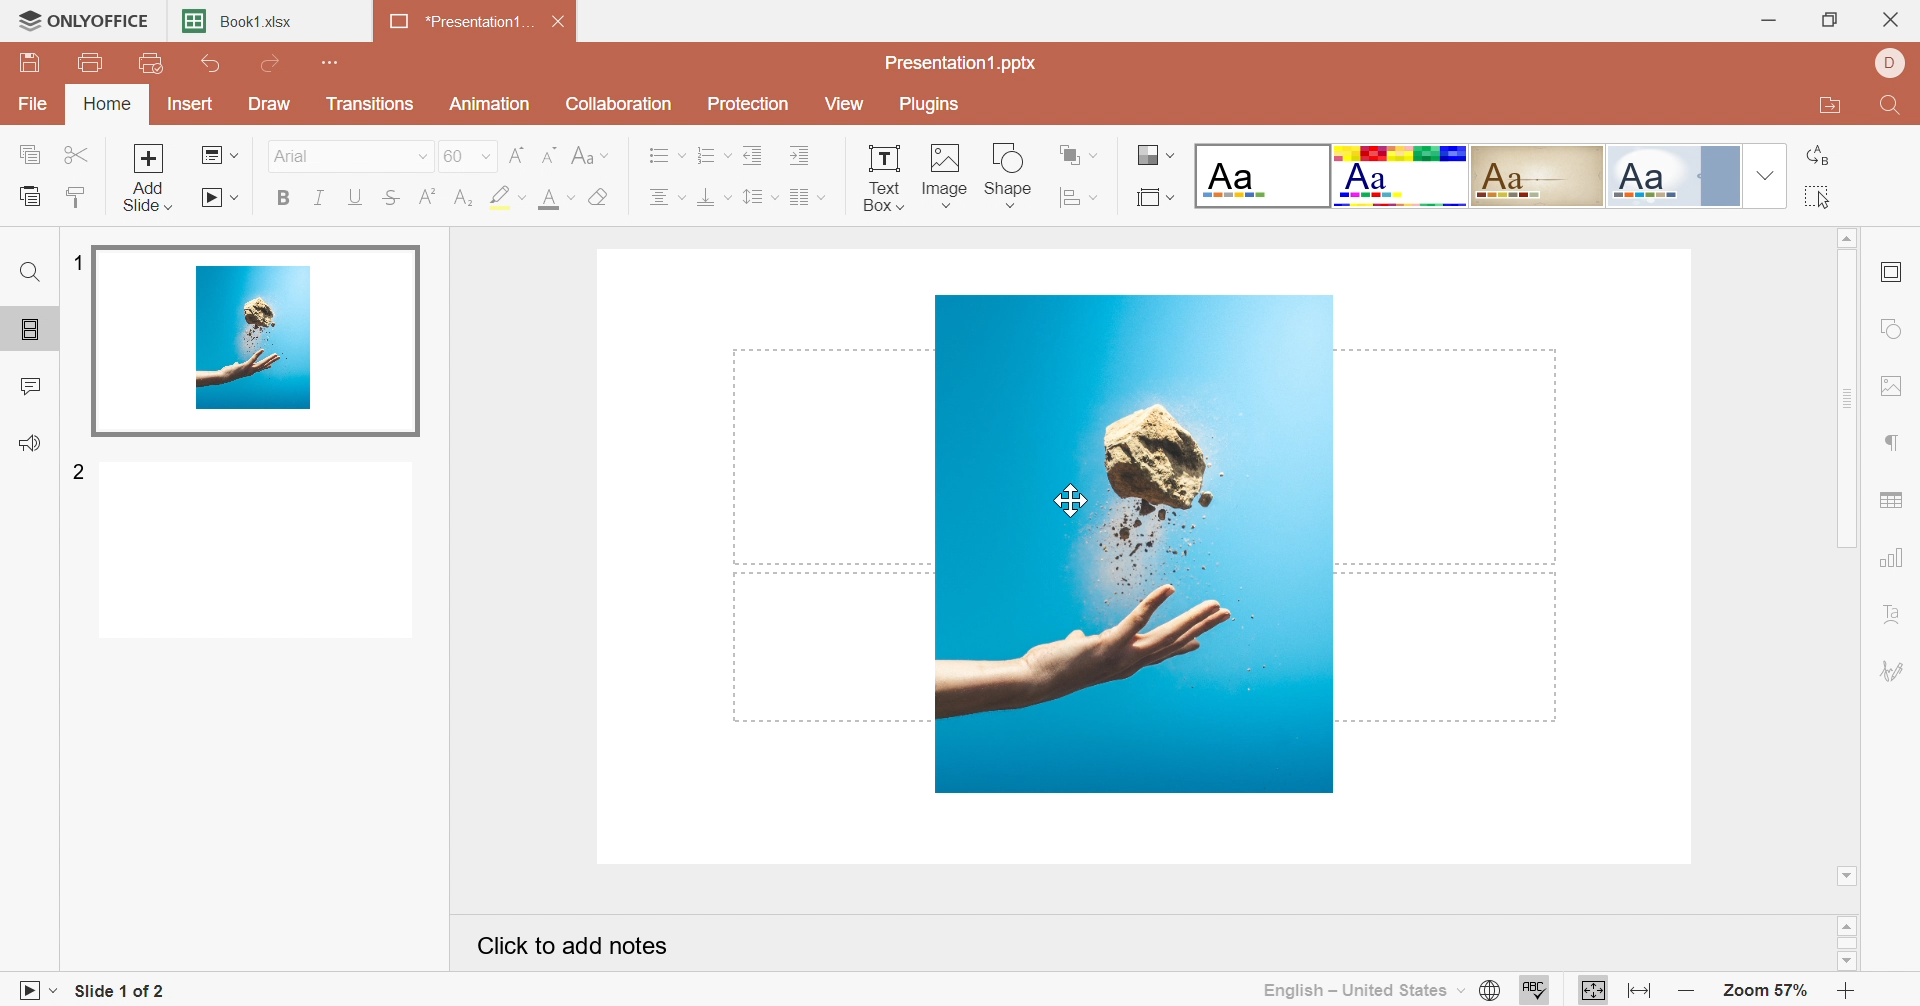 The image size is (1920, 1006). I want to click on View, so click(849, 103).